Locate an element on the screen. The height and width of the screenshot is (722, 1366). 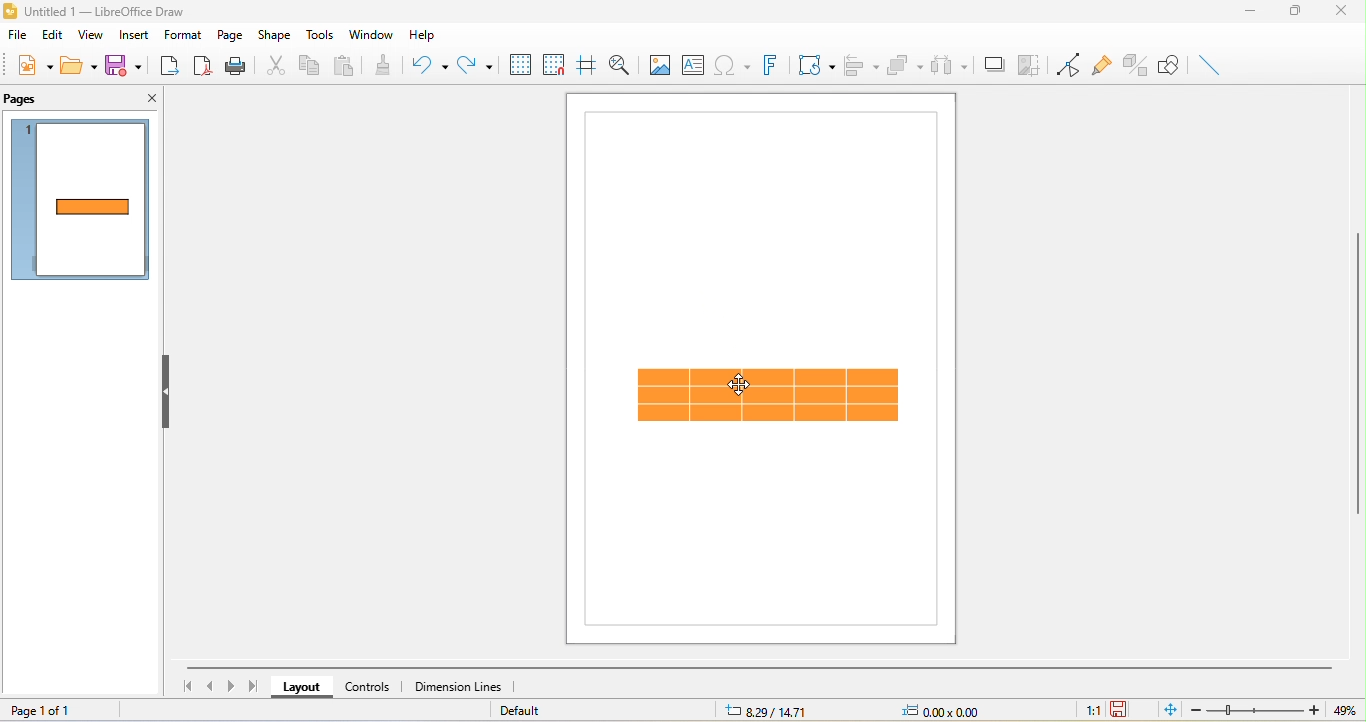
pages is located at coordinates (24, 99).